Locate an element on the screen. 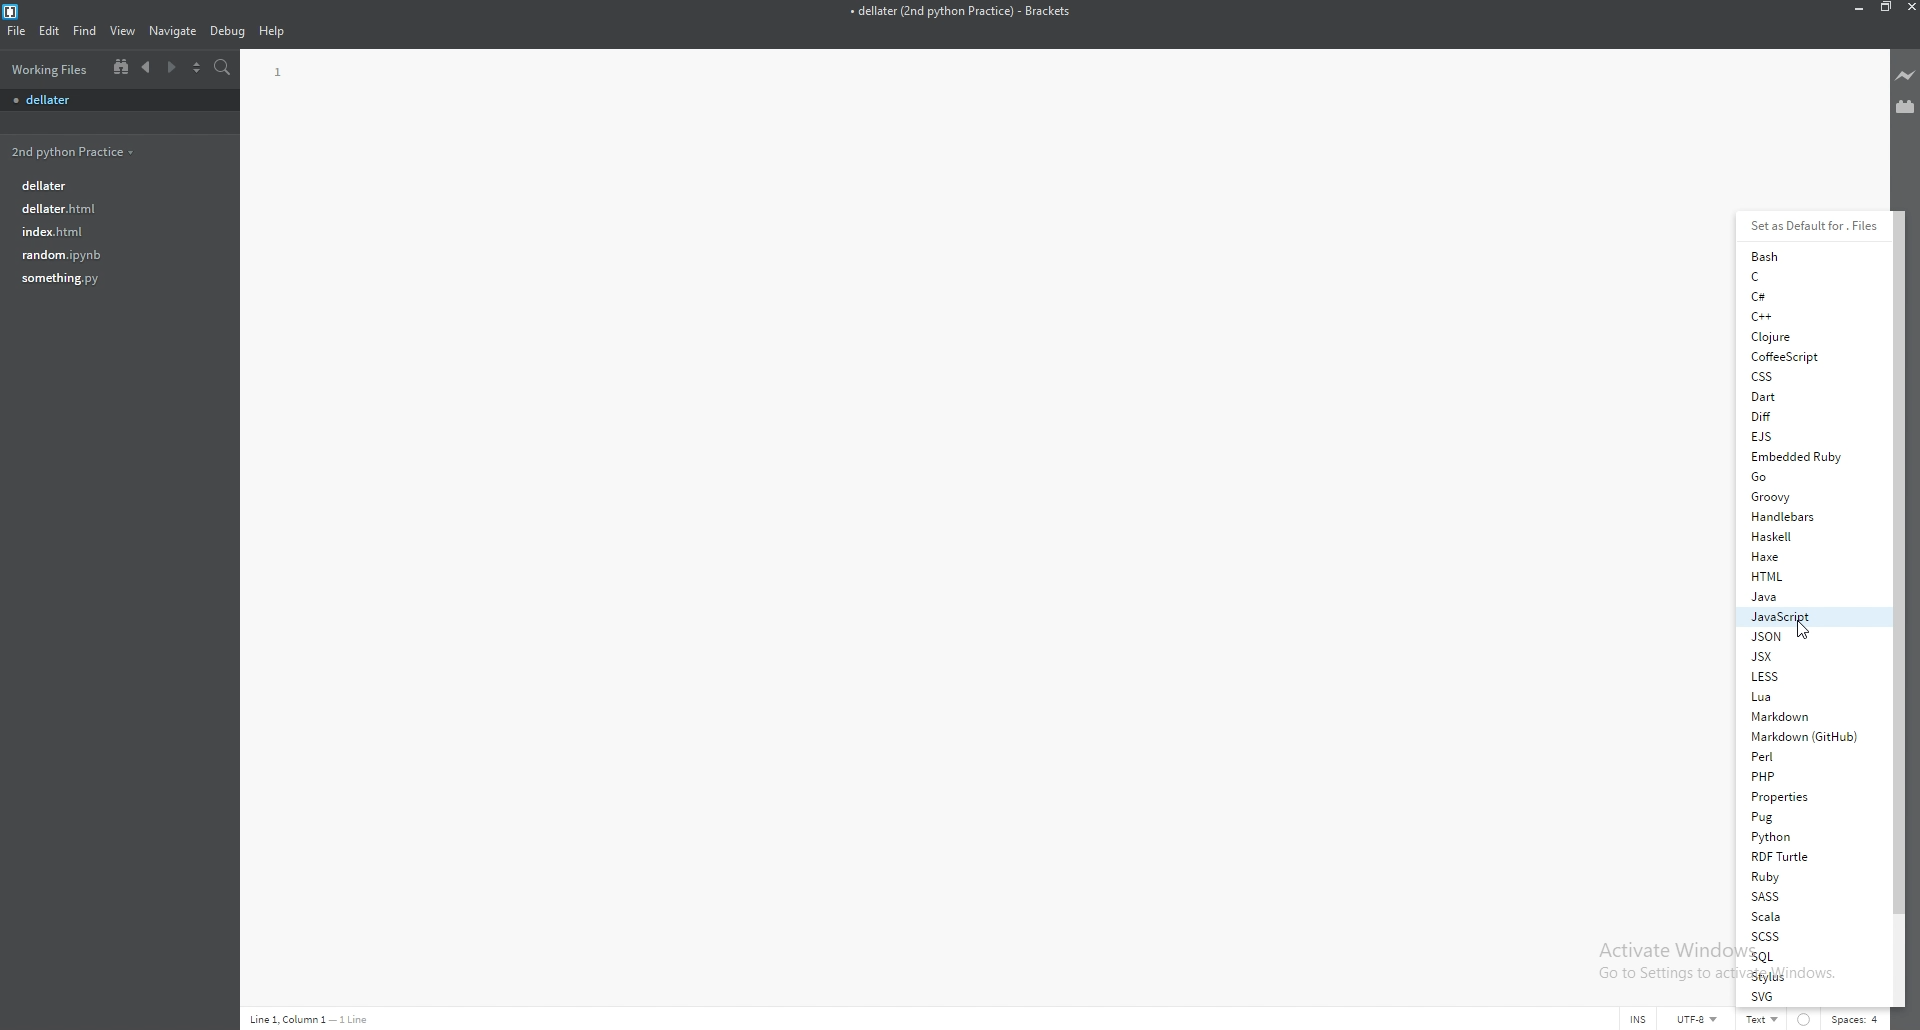 The width and height of the screenshot is (1920, 1030). set as default is located at coordinates (1815, 227).